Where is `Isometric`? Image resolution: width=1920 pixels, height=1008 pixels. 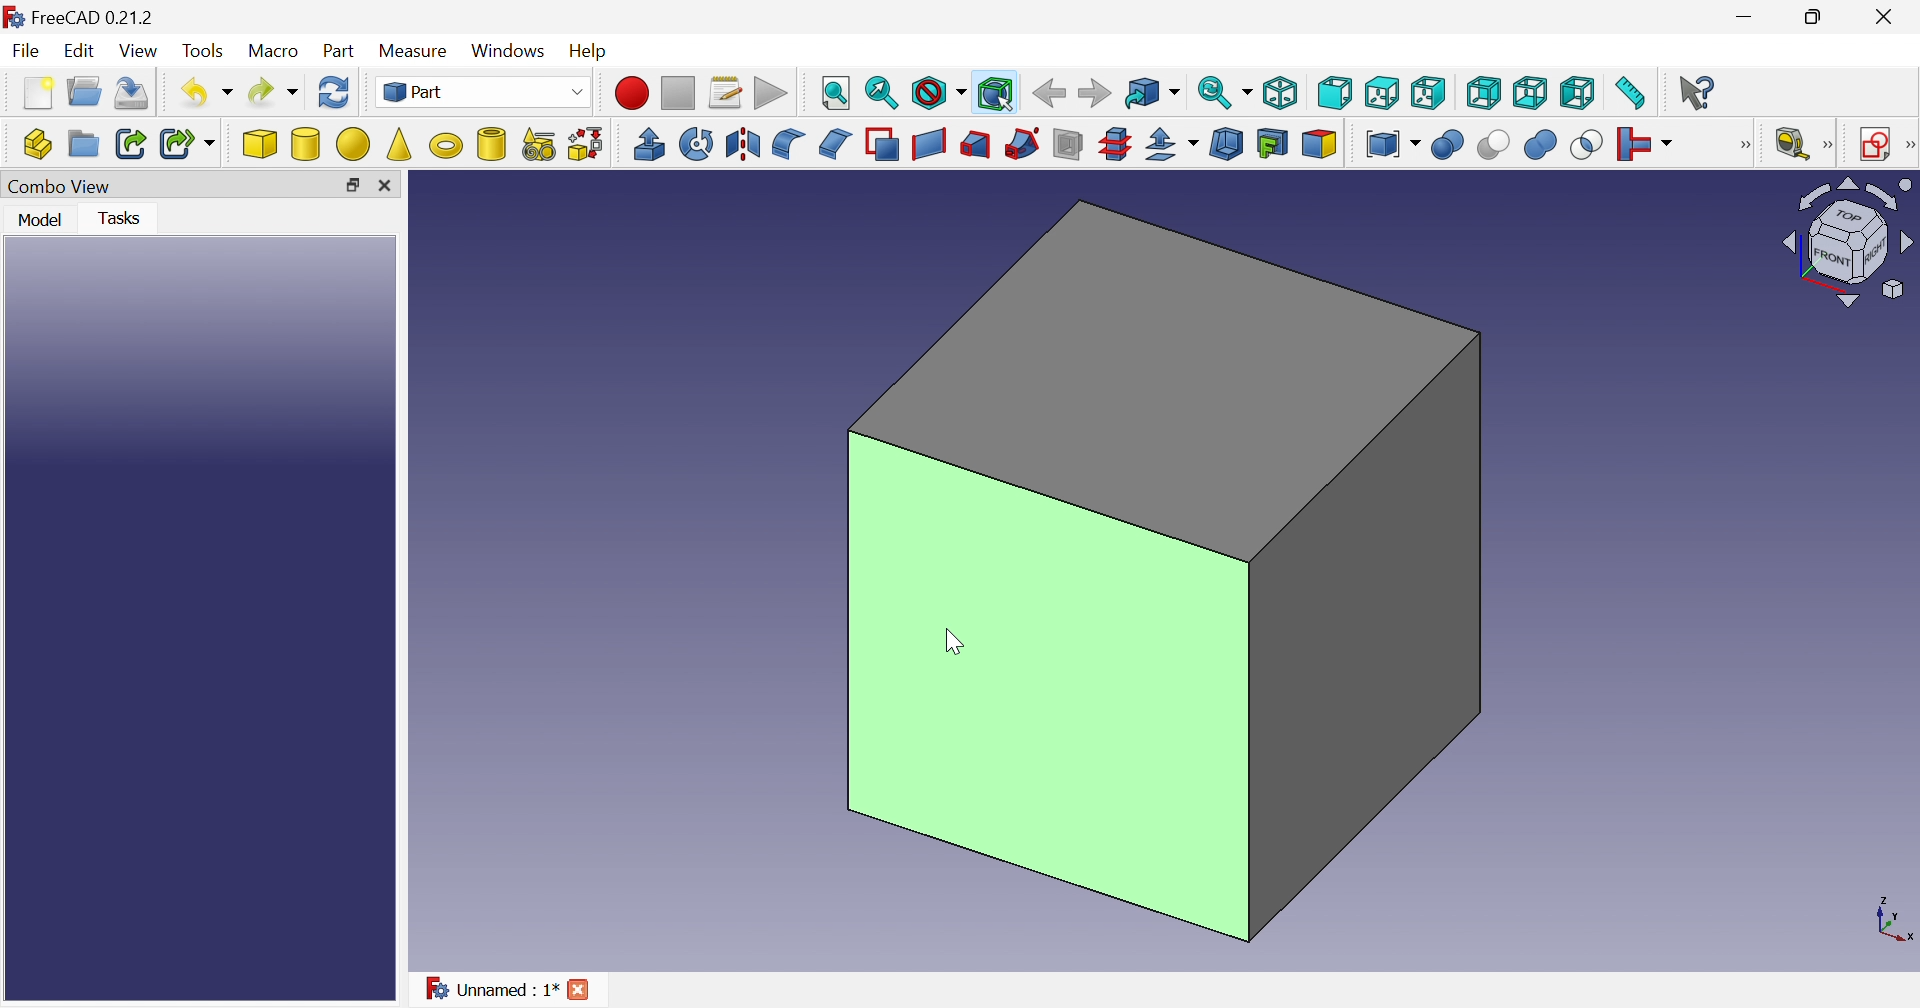
Isometric is located at coordinates (1284, 91).